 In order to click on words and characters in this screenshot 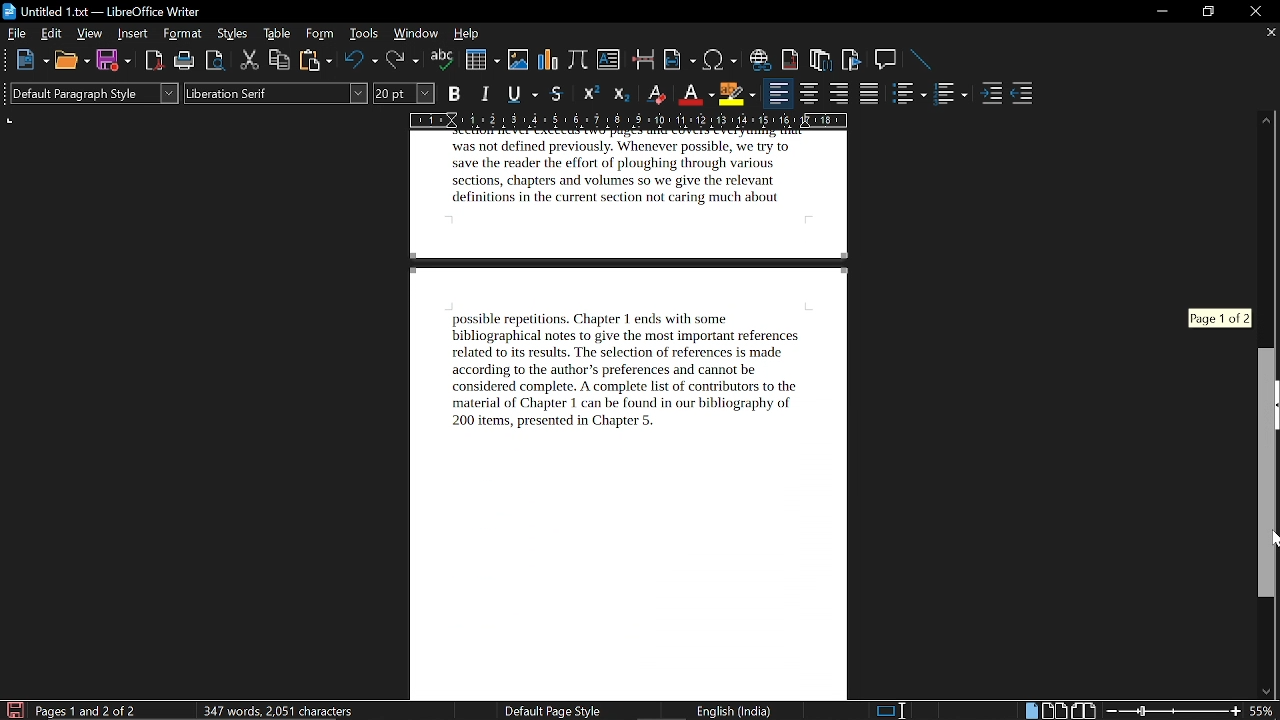, I will do `click(276, 710)`.